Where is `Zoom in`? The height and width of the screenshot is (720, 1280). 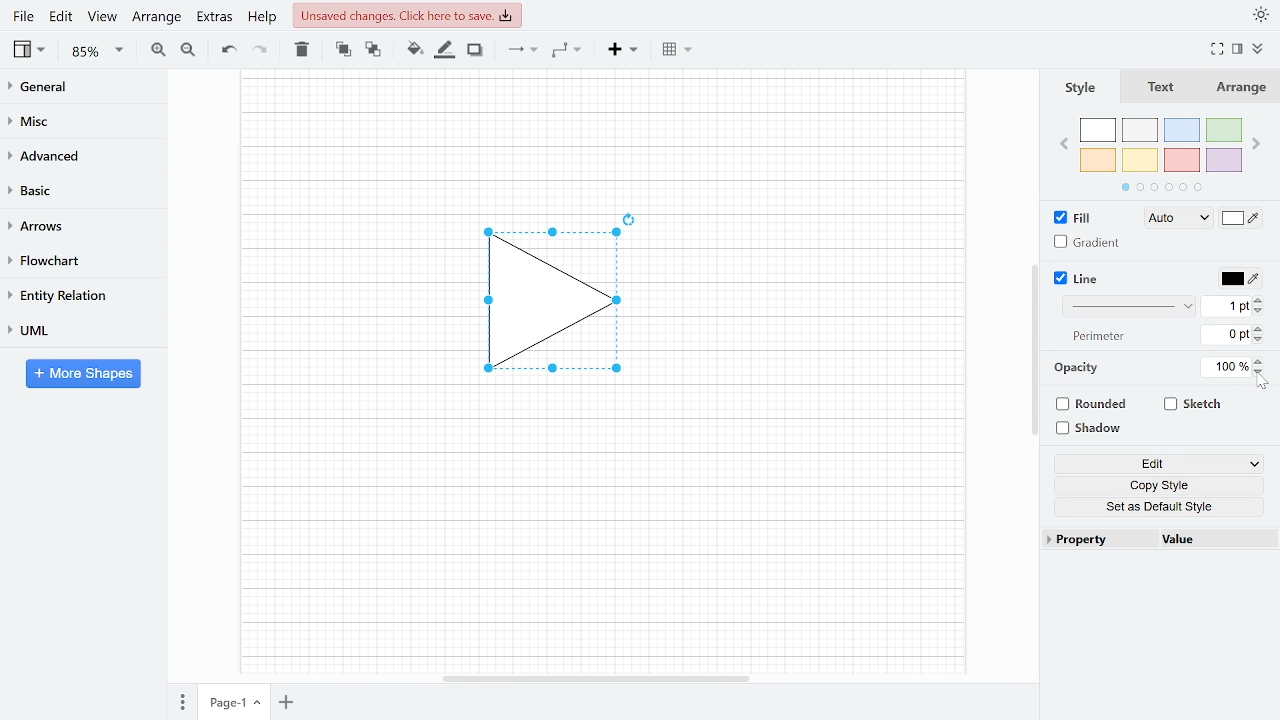
Zoom in is located at coordinates (158, 49).